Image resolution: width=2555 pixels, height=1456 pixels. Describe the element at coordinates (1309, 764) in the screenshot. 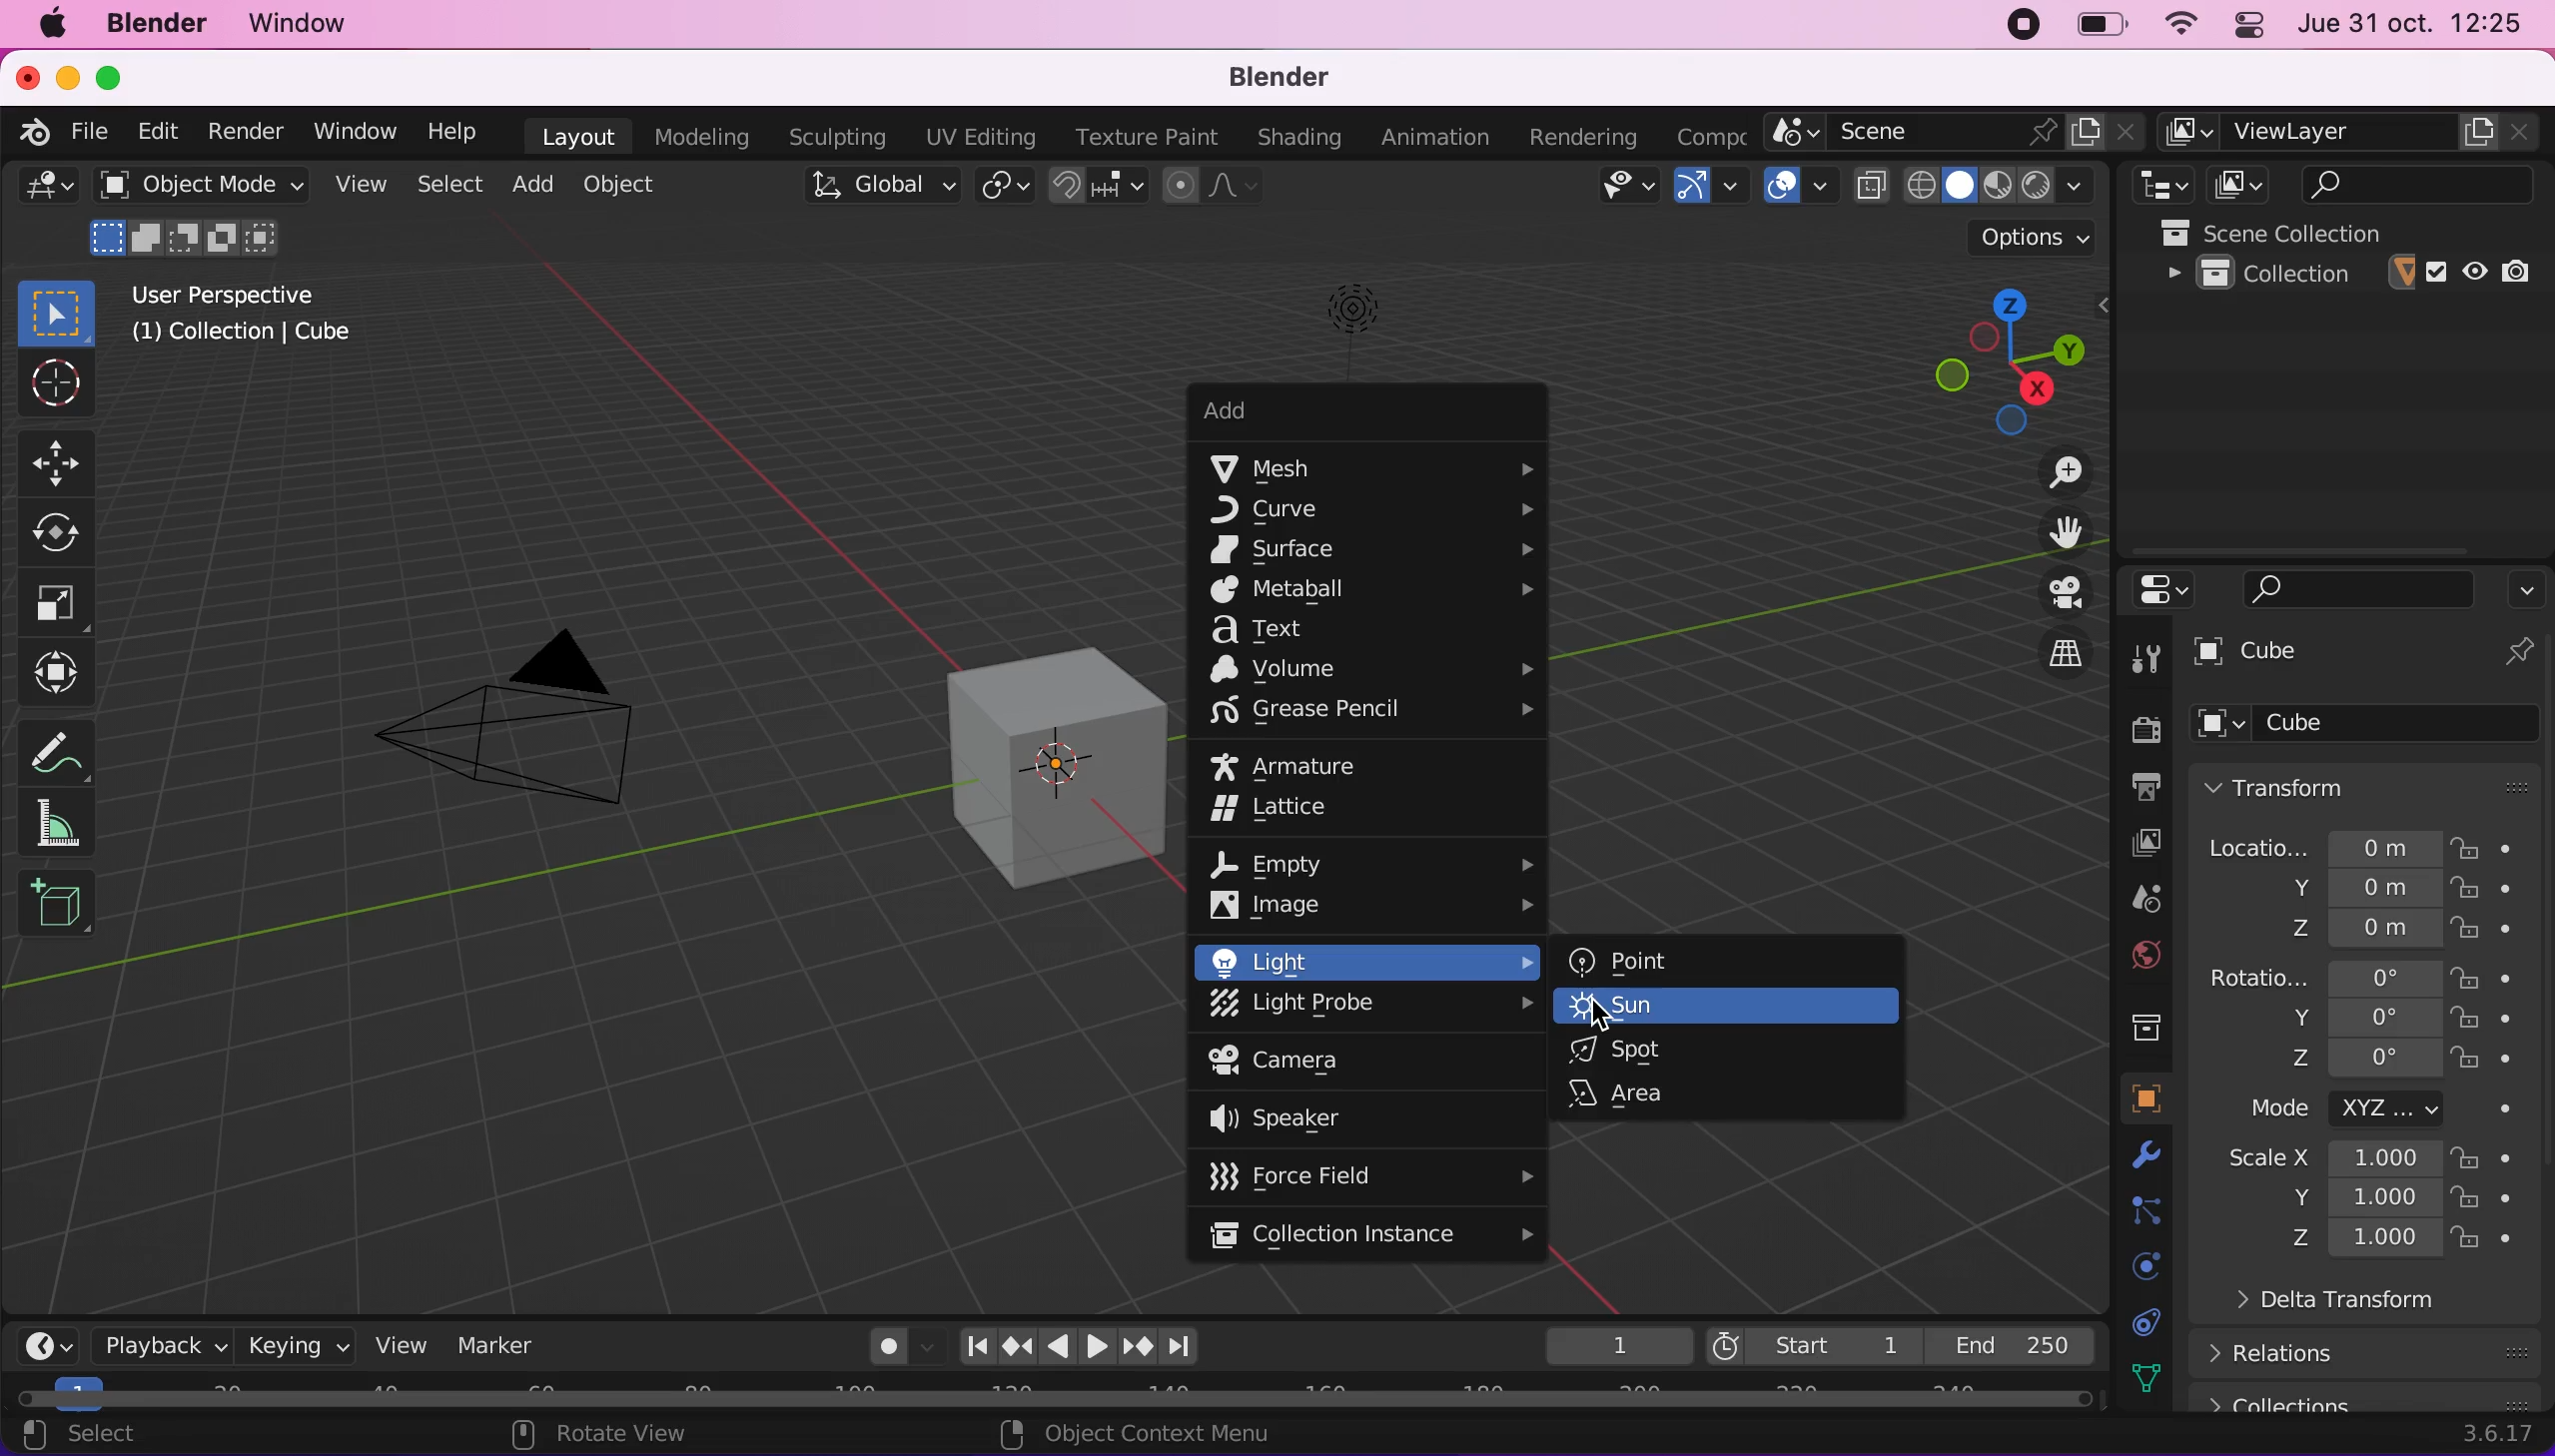

I see `armature` at that location.